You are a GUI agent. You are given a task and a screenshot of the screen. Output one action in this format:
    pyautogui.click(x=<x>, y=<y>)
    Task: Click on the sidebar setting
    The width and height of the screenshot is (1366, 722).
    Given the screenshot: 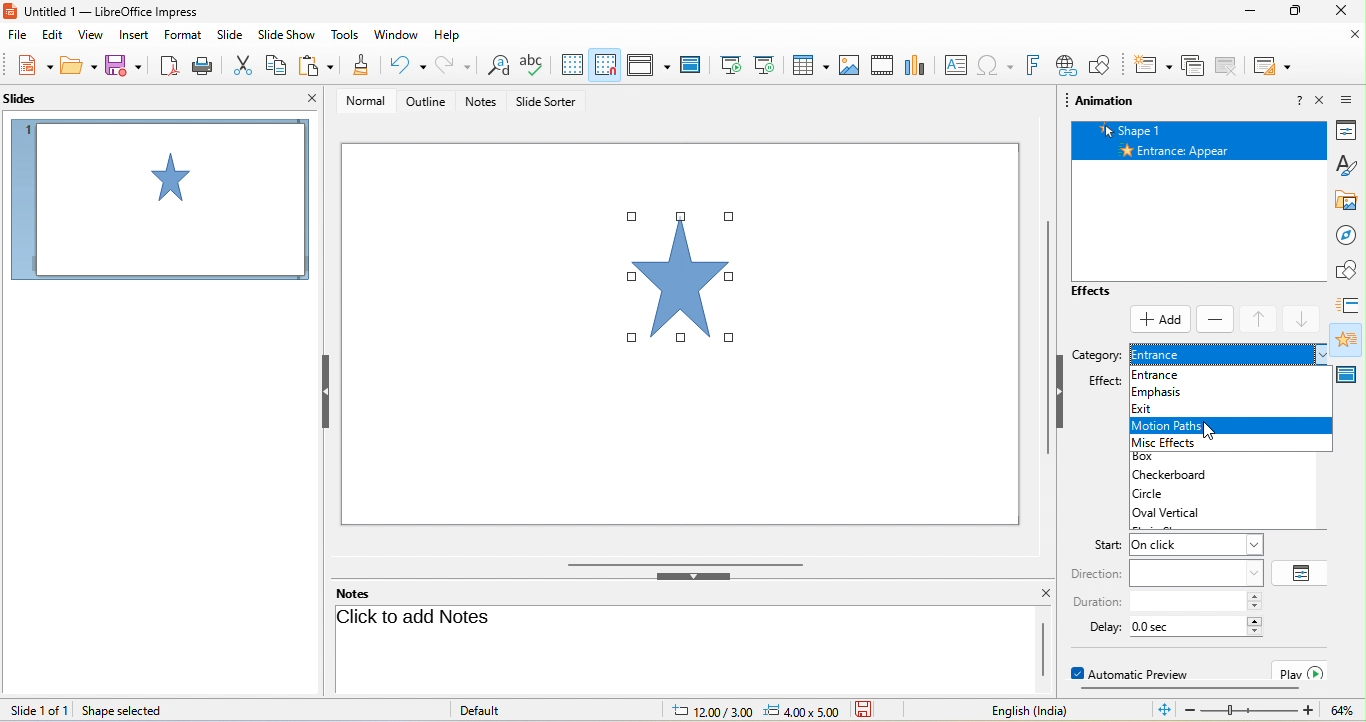 What is the action you would take?
    pyautogui.click(x=1348, y=98)
    